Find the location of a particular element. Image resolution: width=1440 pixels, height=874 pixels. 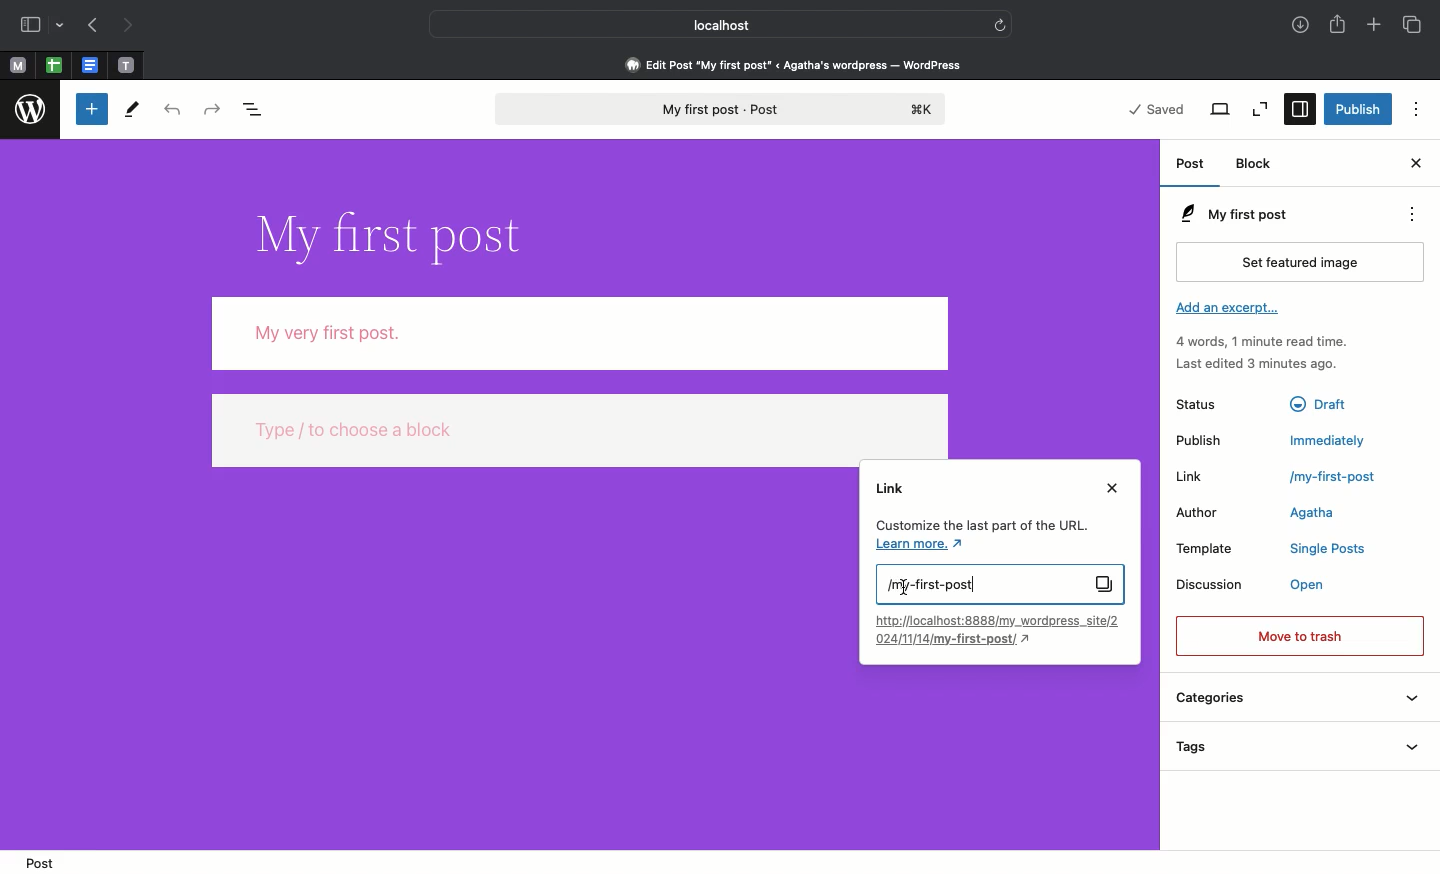

Agatha is located at coordinates (1319, 514).